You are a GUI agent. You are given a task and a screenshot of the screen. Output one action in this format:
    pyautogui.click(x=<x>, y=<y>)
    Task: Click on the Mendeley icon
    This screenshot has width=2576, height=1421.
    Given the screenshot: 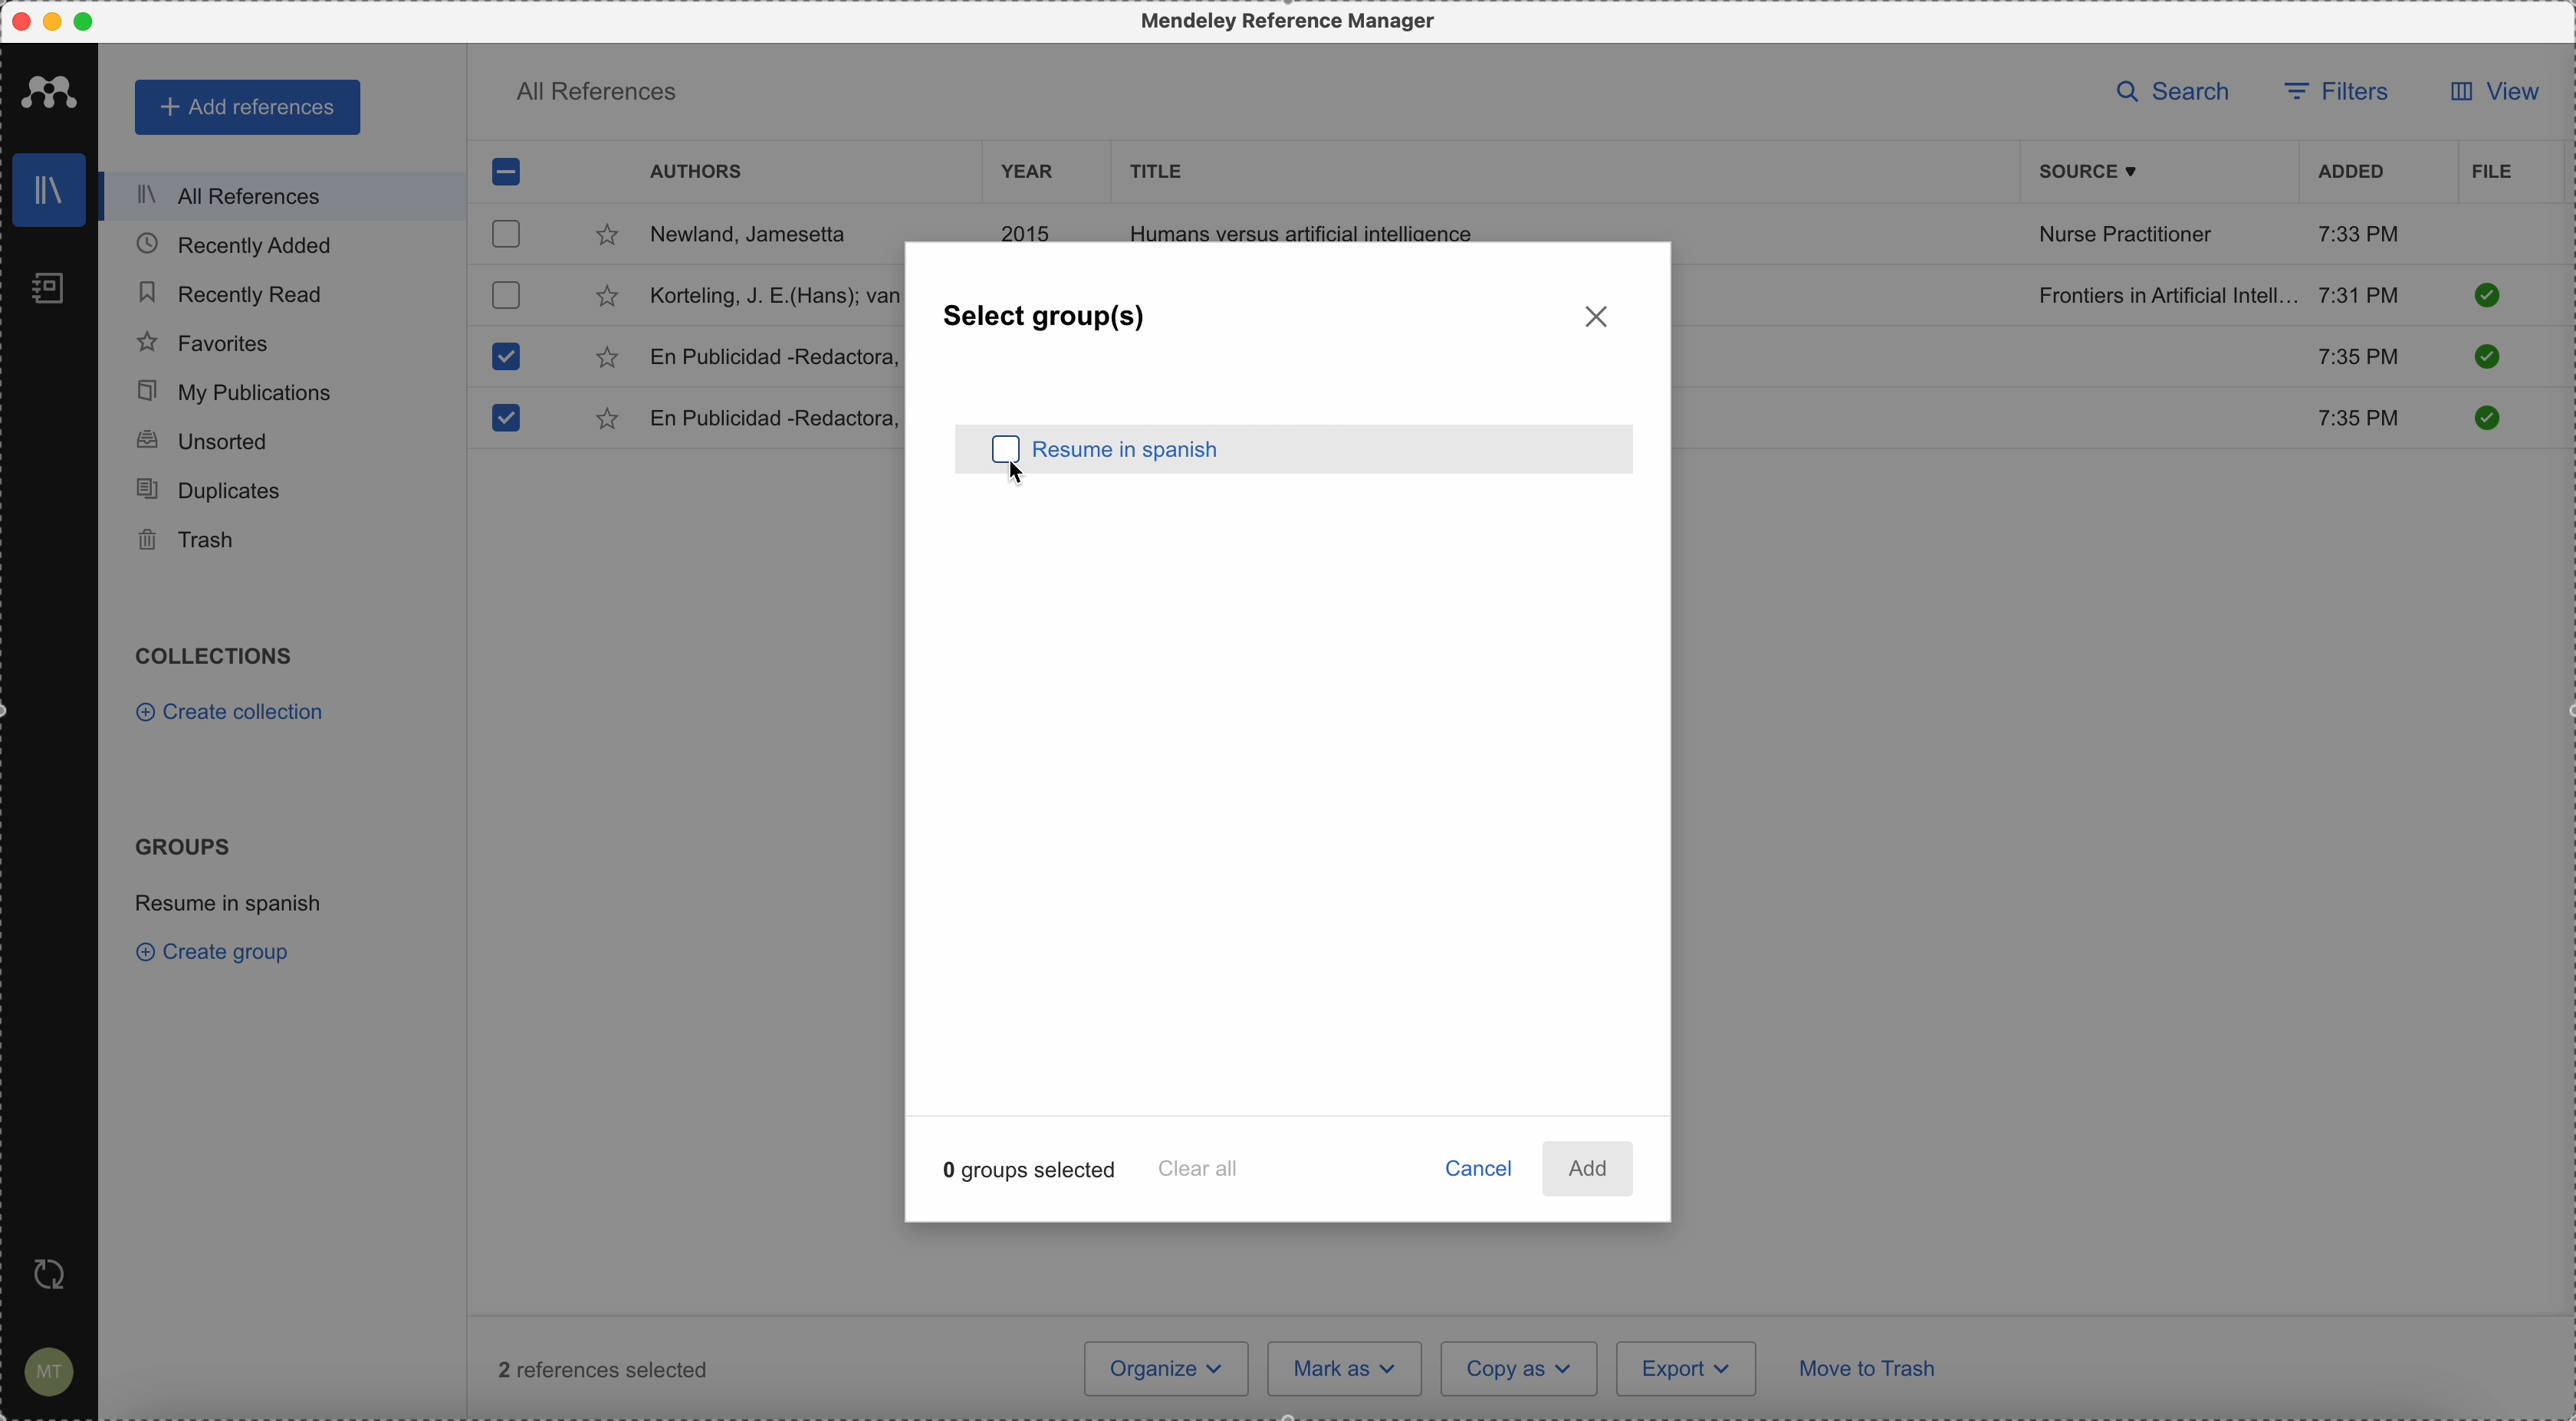 What is the action you would take?
    pyautogui.click(x=50, y=88)
    